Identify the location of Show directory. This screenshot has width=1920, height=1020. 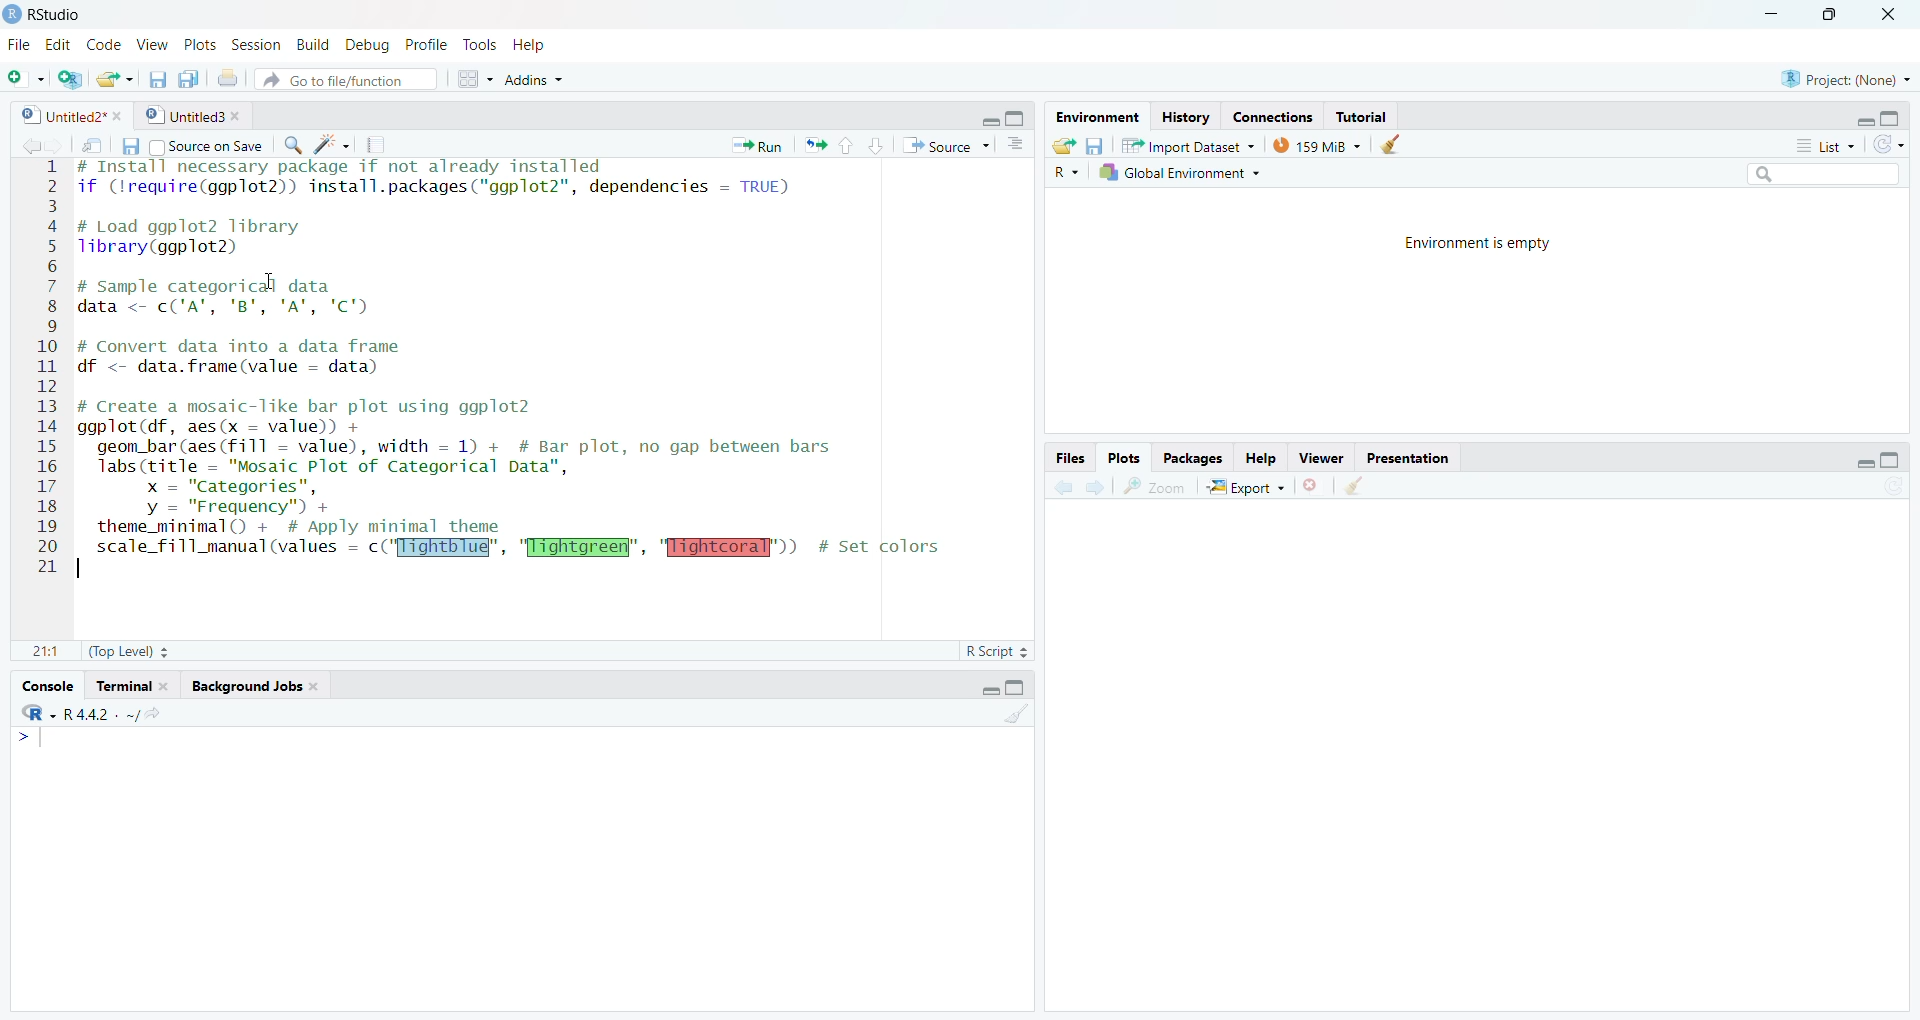
(153, 715).